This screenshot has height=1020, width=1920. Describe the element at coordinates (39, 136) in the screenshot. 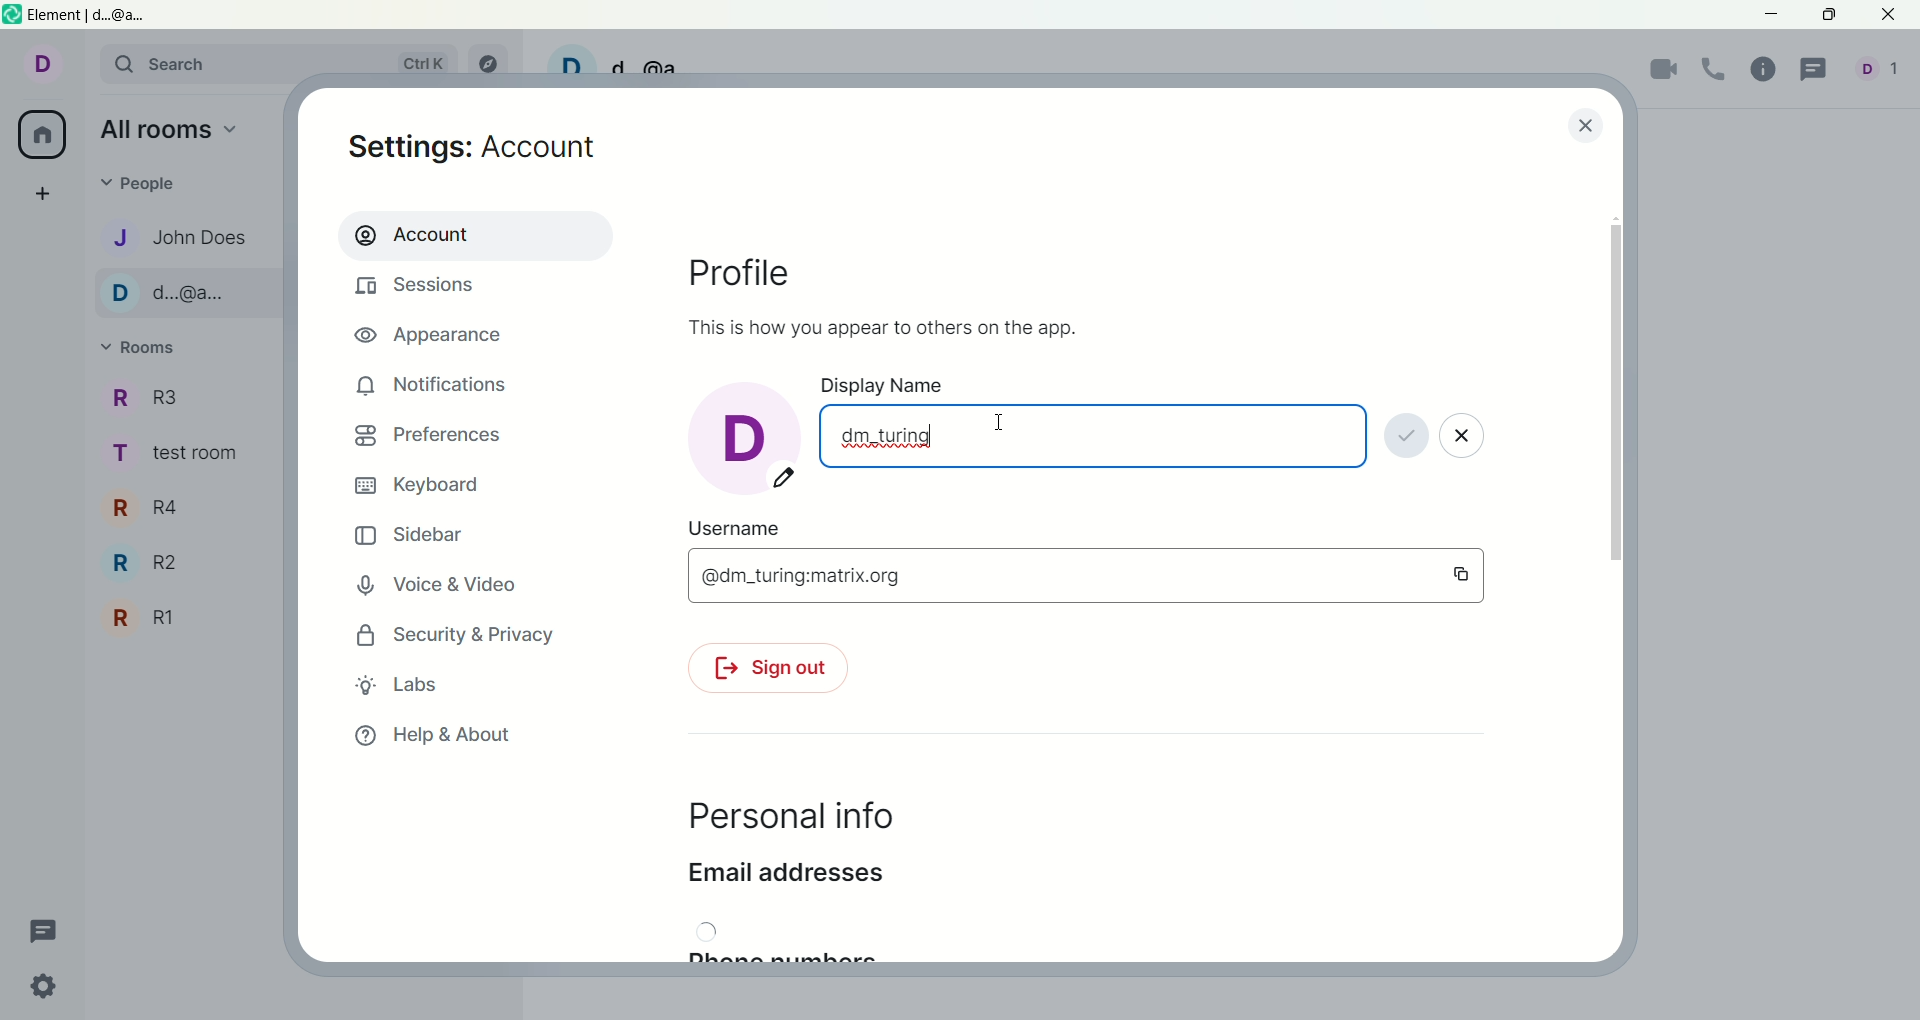

I see `all room` at that location.